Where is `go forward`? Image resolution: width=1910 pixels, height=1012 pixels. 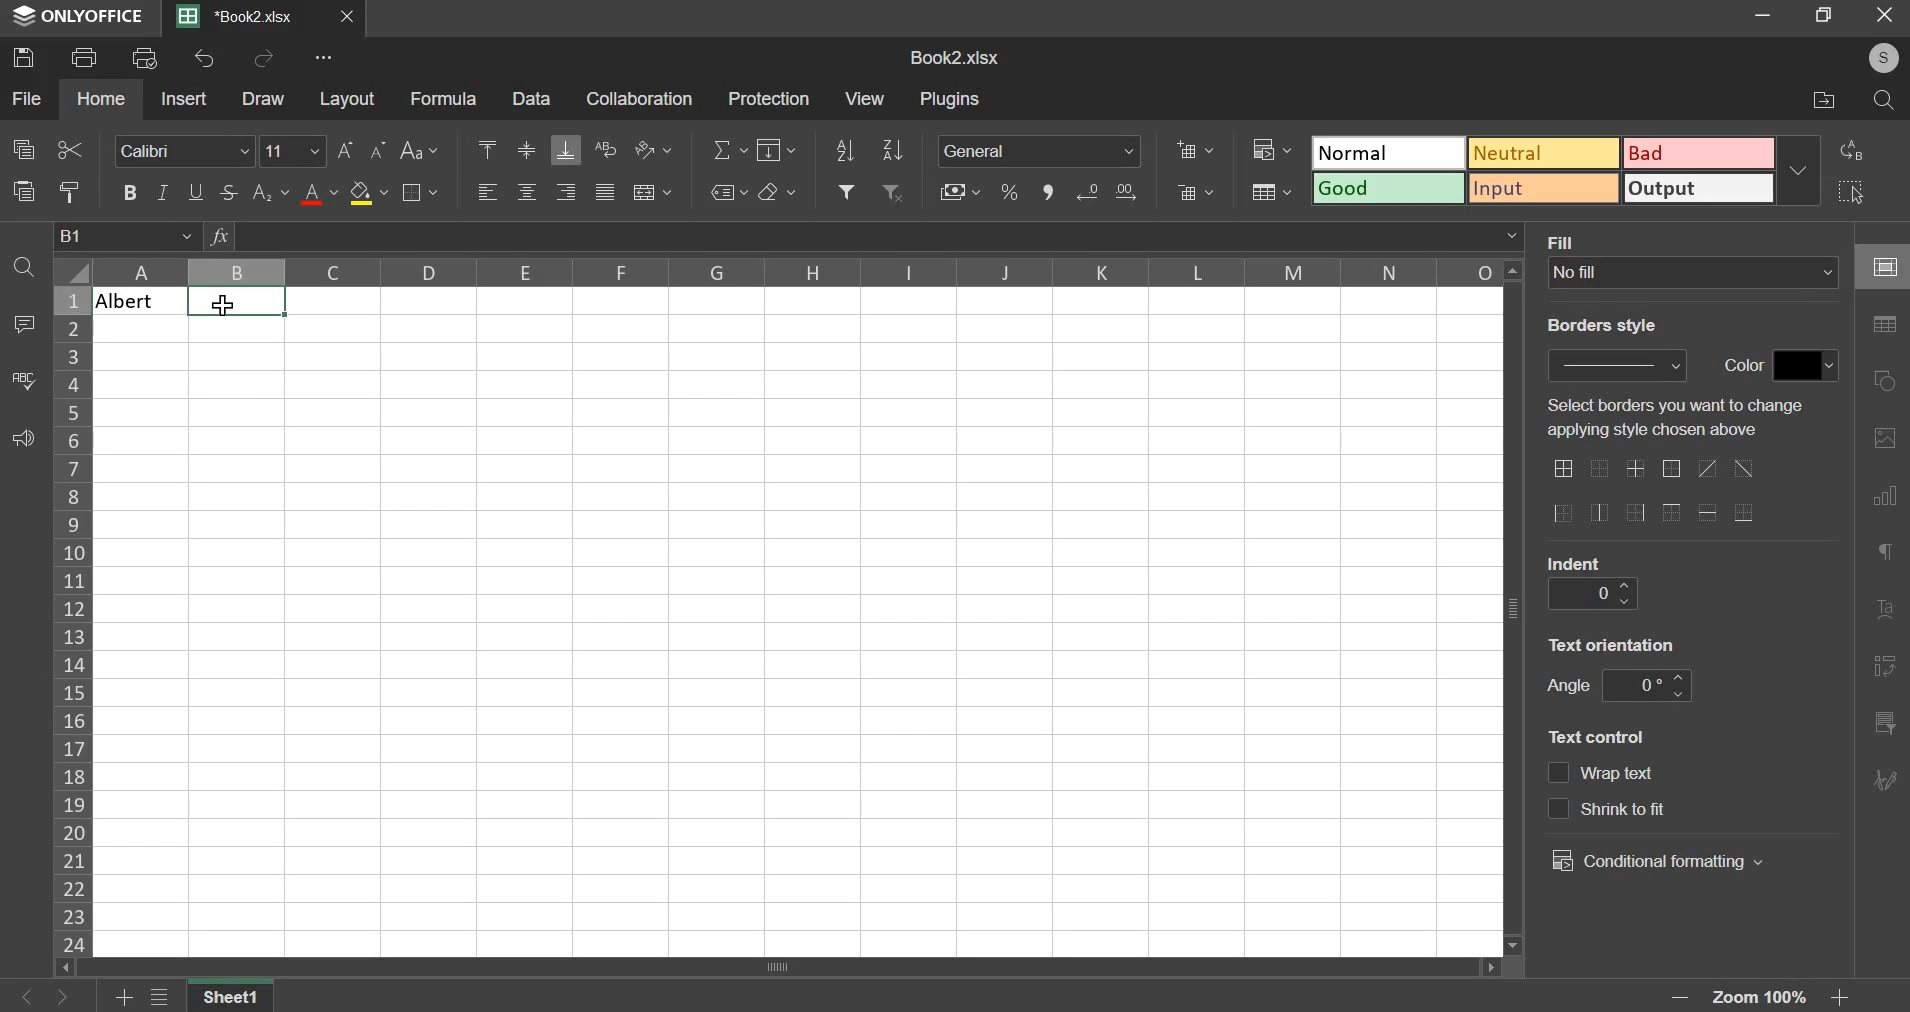 go forward is located at coordinates (72, 997).